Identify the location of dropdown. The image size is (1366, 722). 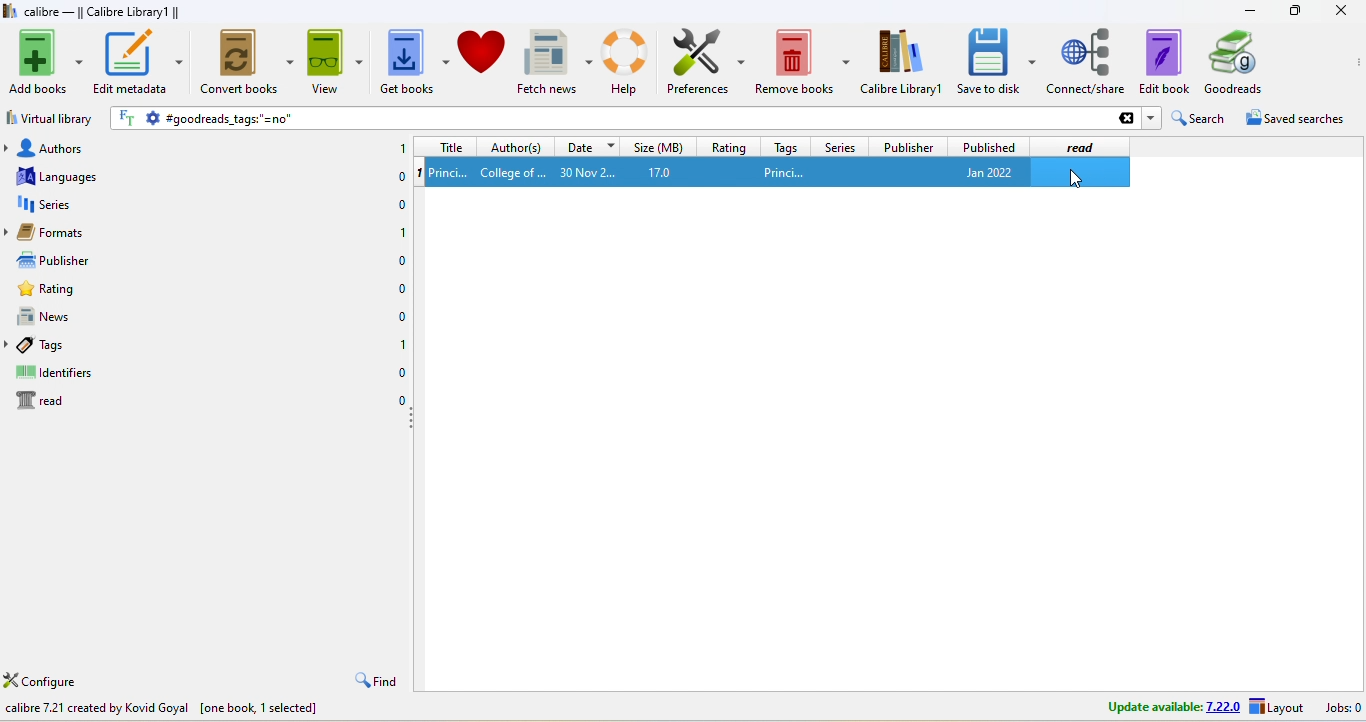
(1151, 118).